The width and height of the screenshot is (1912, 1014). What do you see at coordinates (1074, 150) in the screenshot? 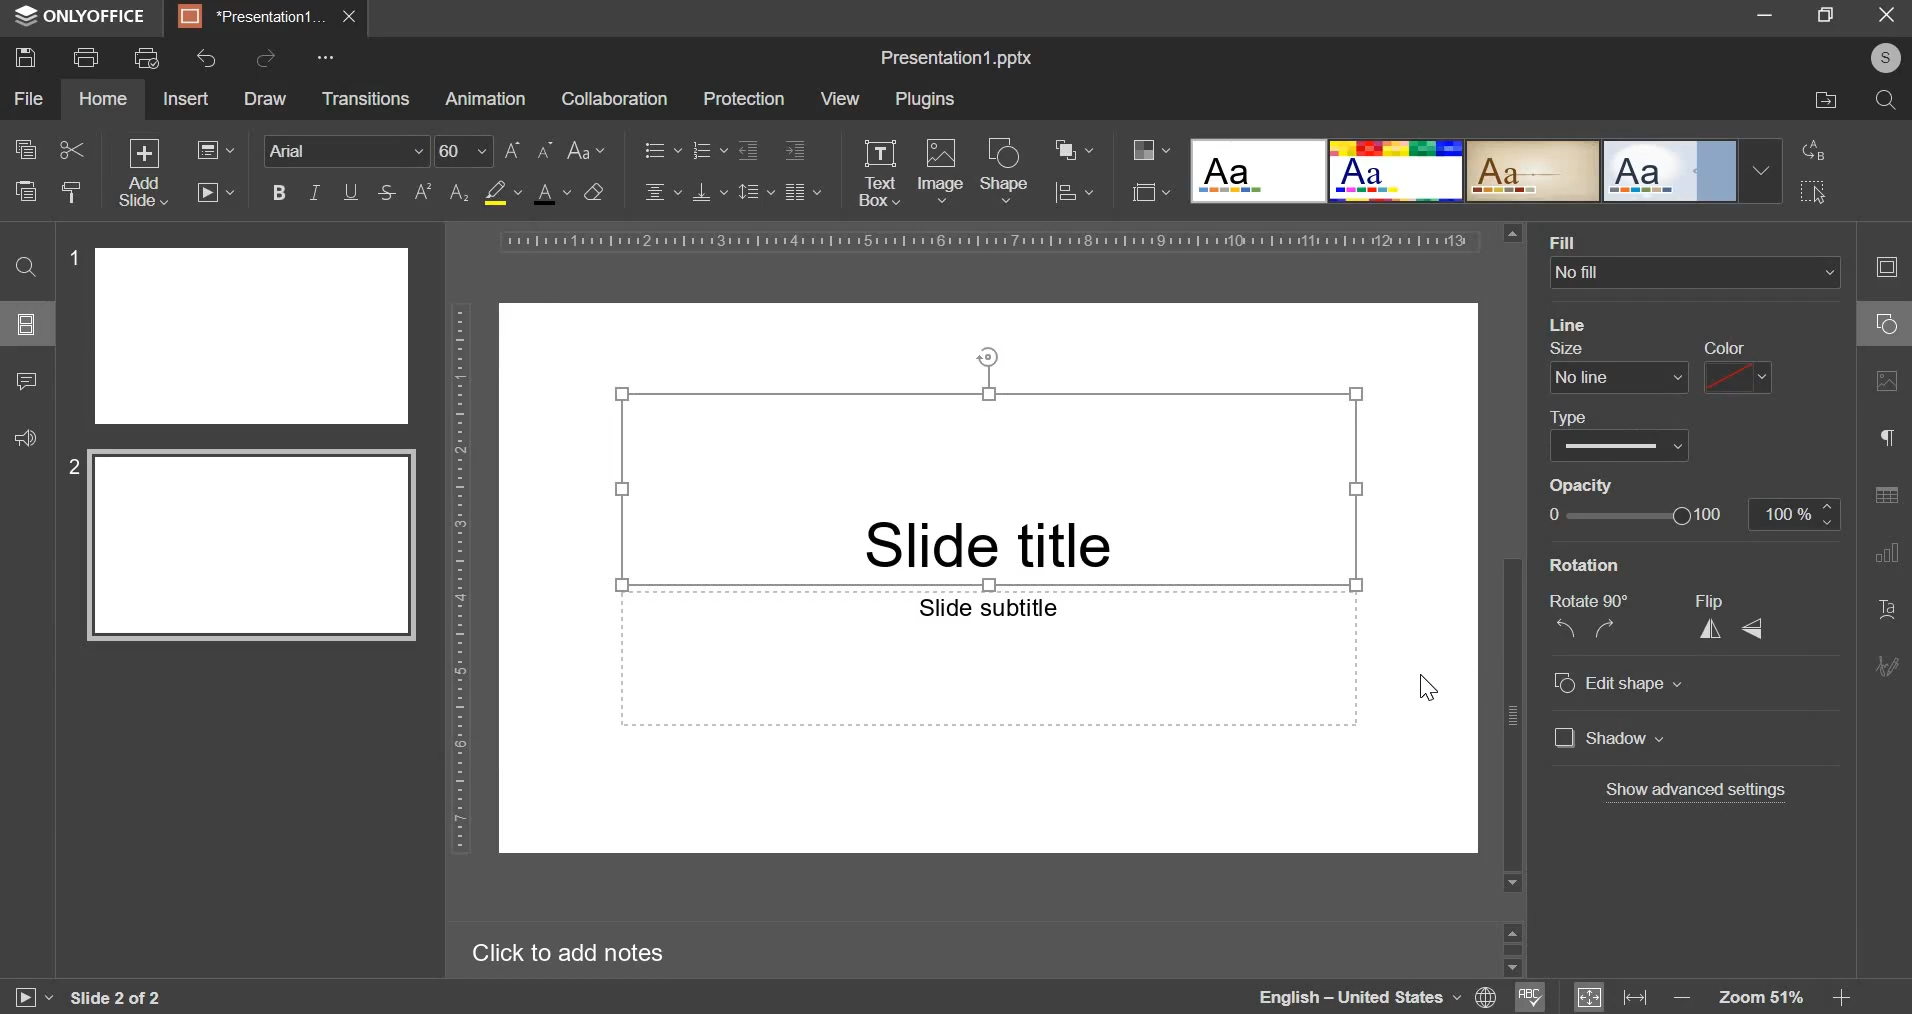
I see `arrange` at bounding box center [1074, 150].